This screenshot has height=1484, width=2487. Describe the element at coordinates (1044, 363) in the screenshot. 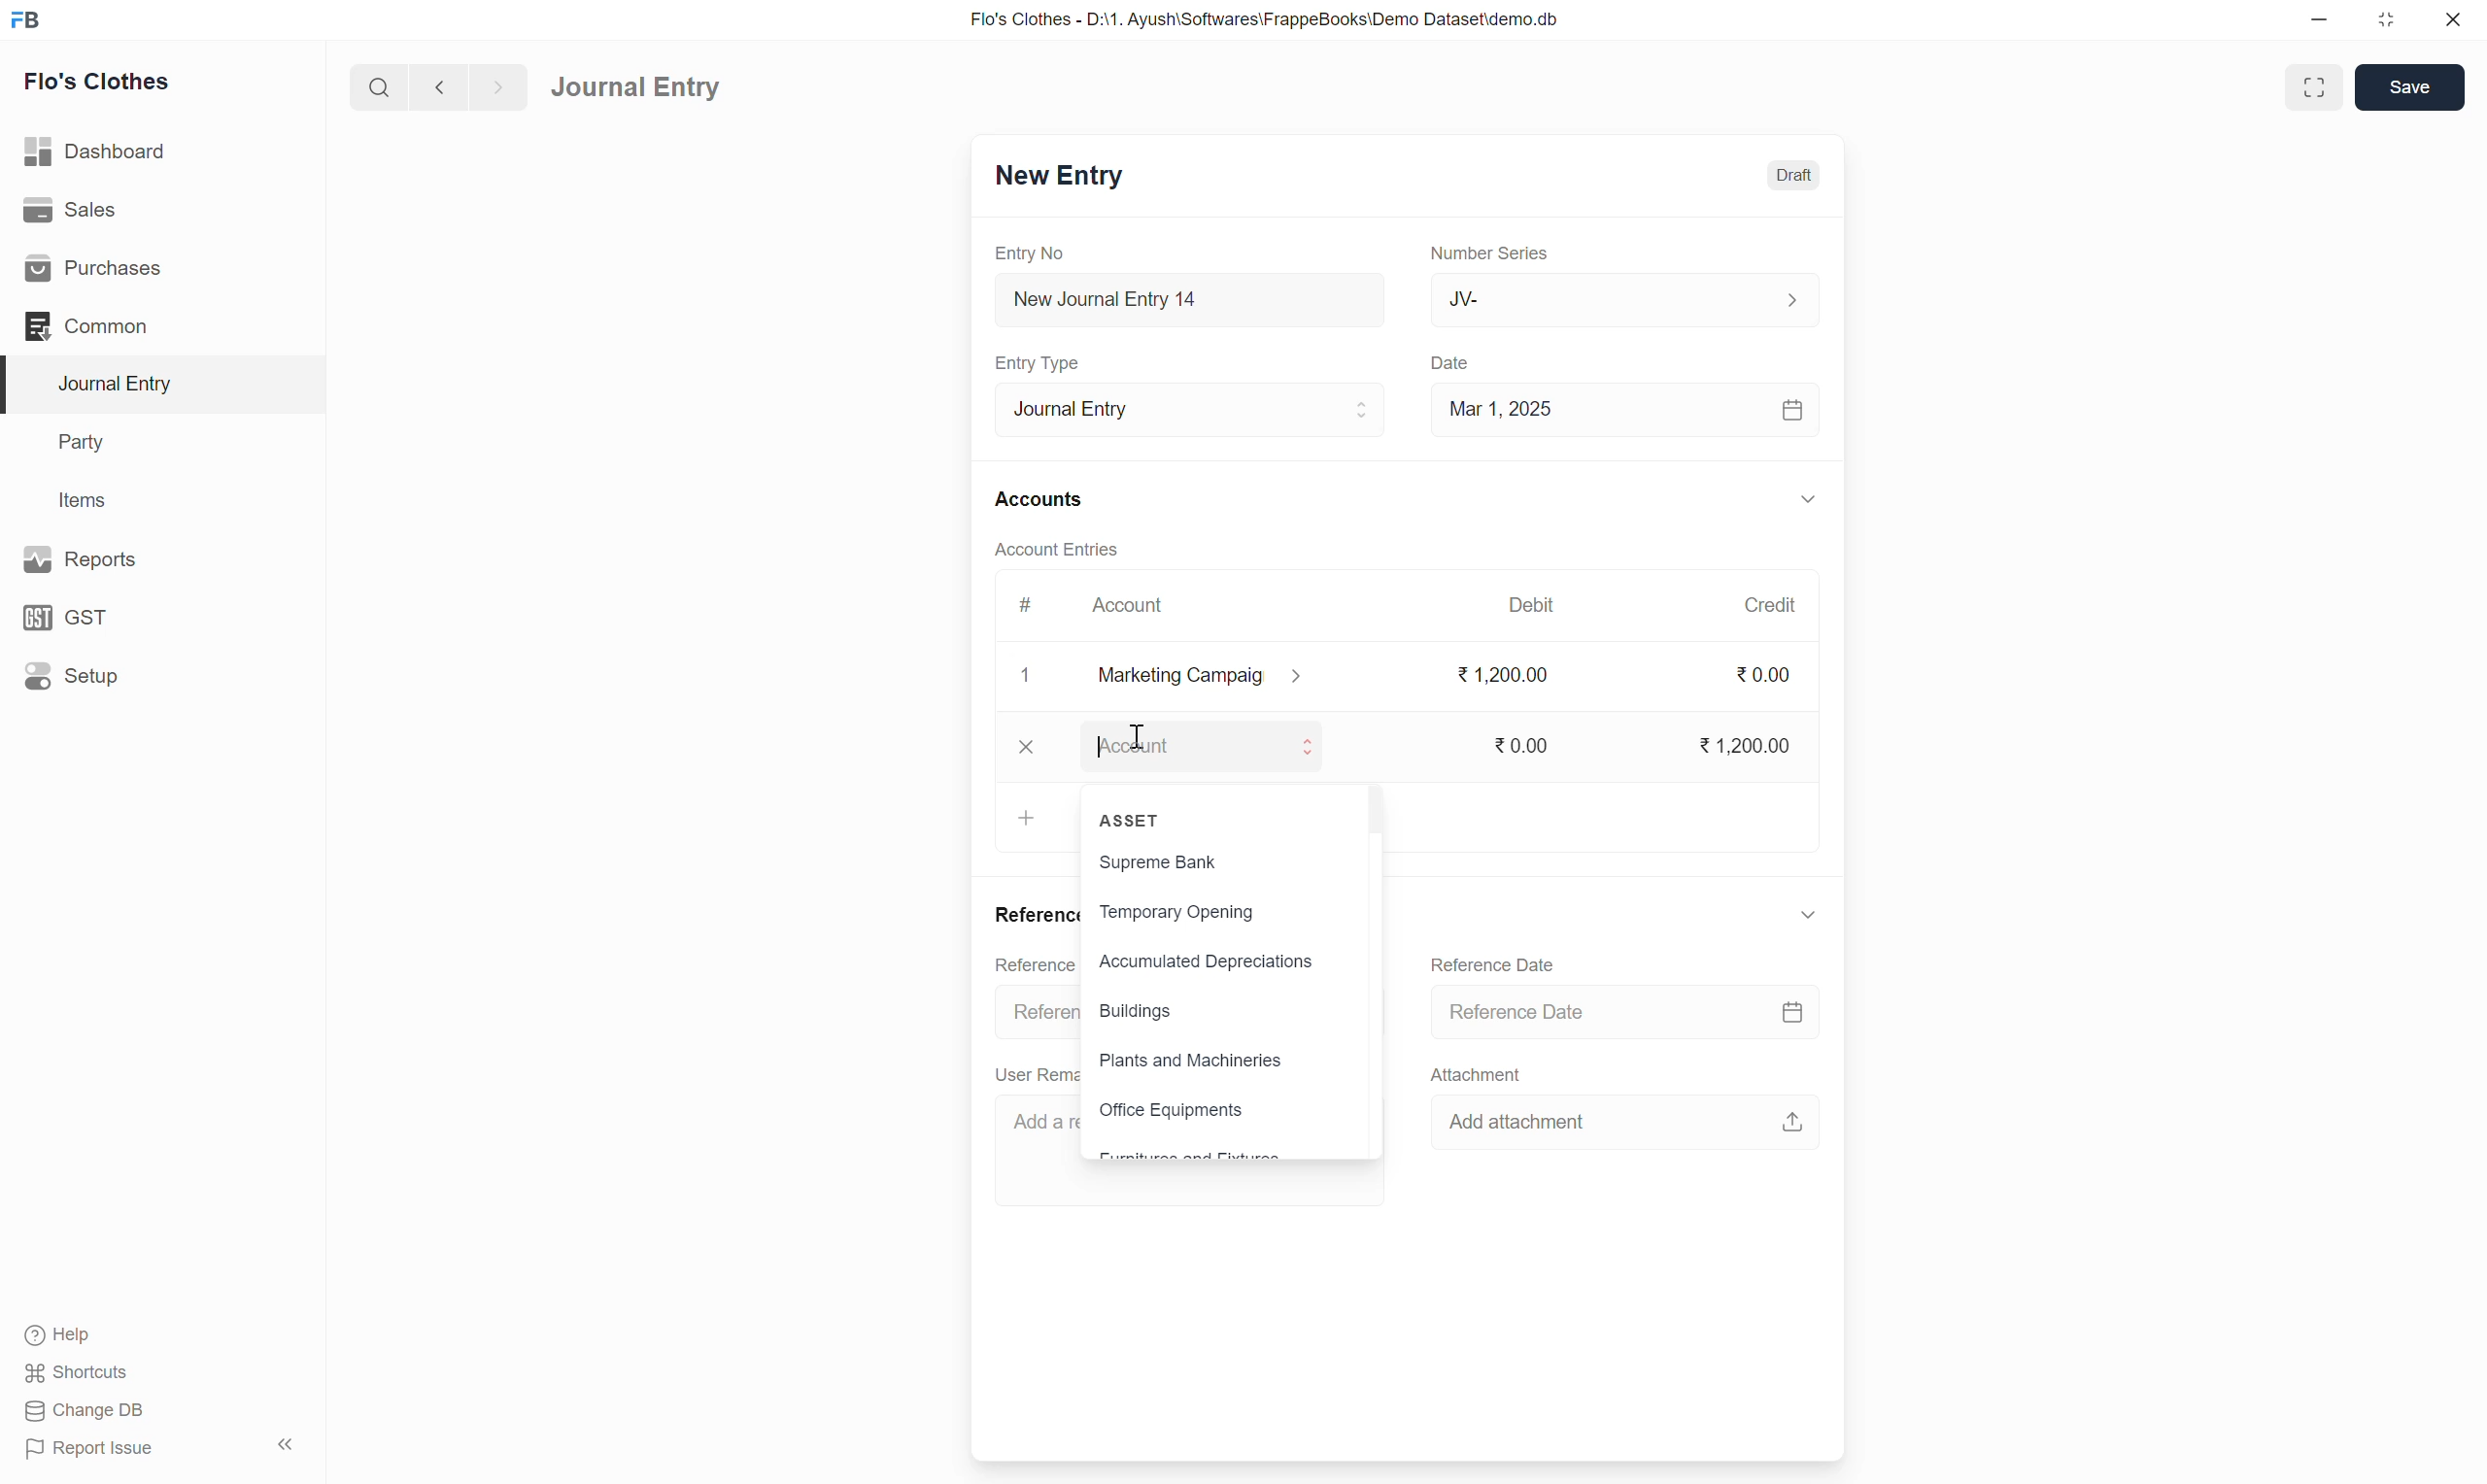

I see `Entry Type` at that location.